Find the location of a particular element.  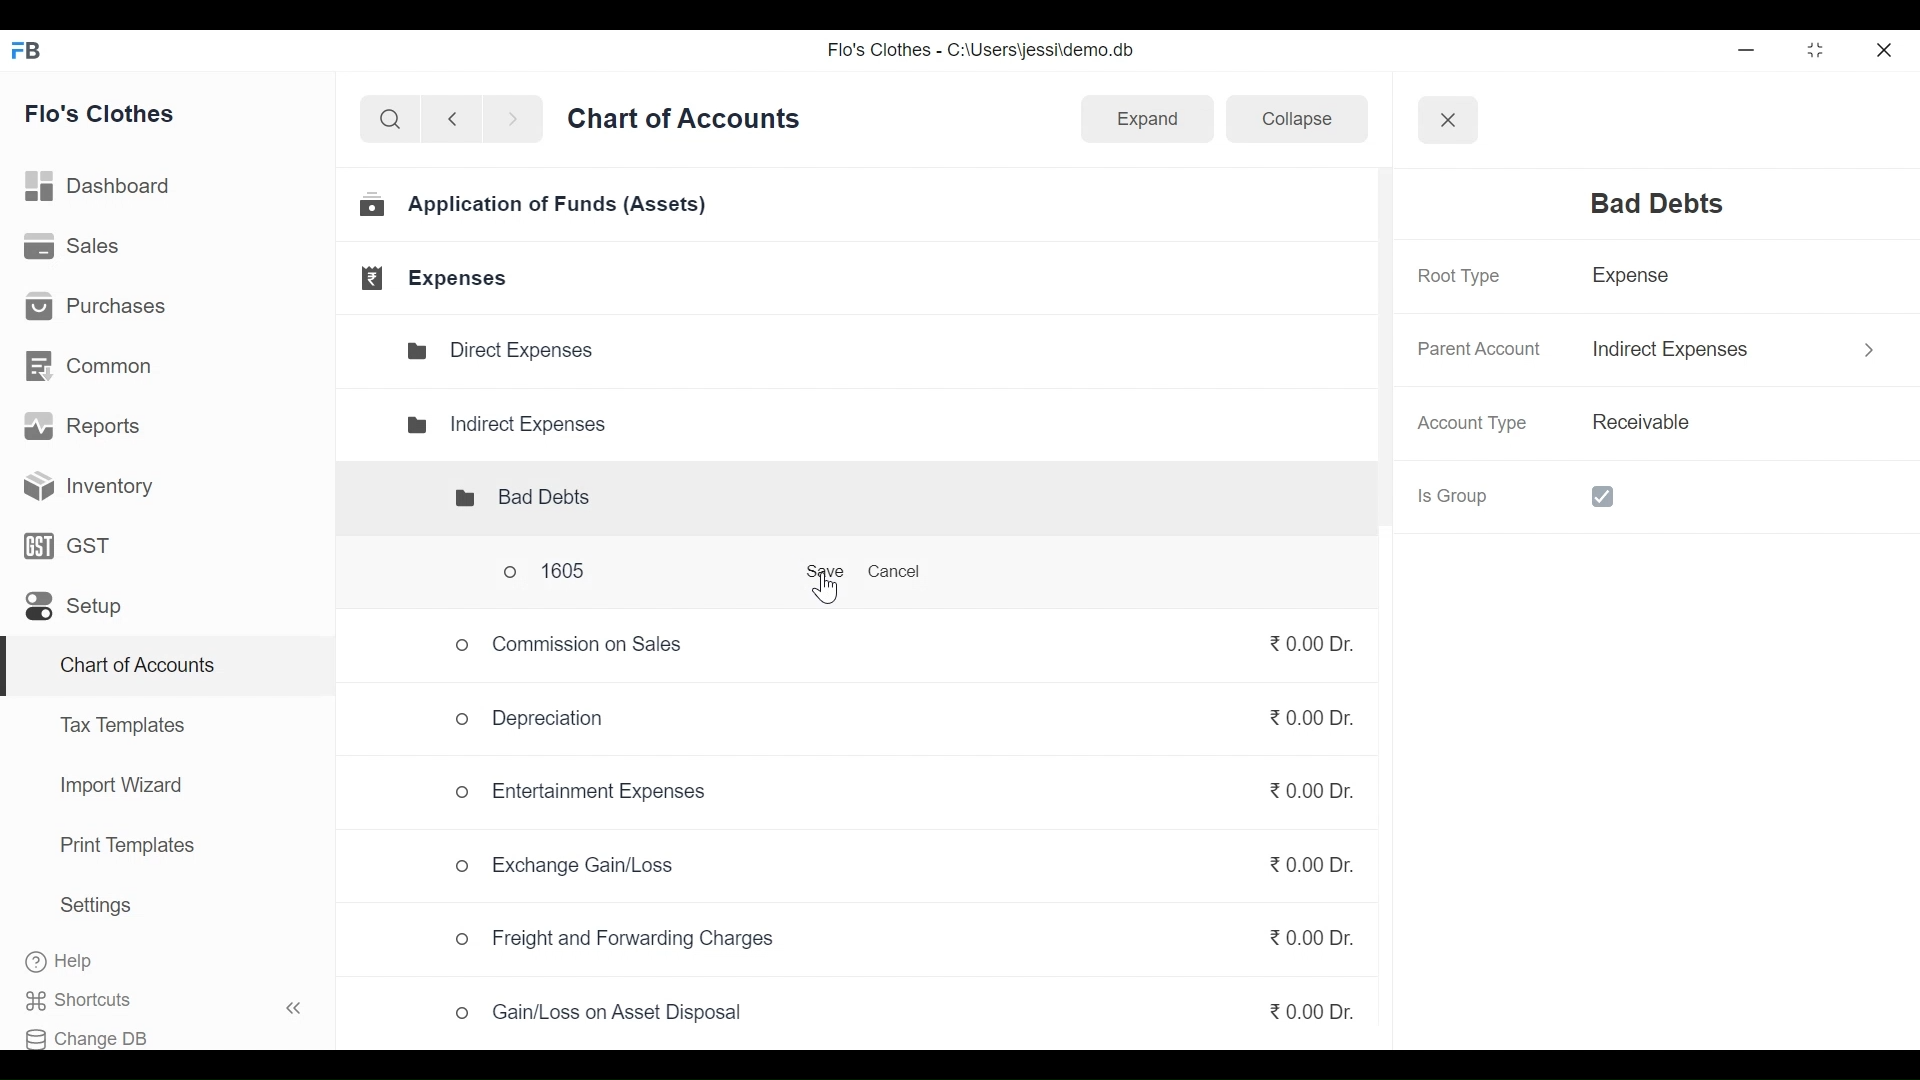

Expand is located at coordinates (1146, 118).